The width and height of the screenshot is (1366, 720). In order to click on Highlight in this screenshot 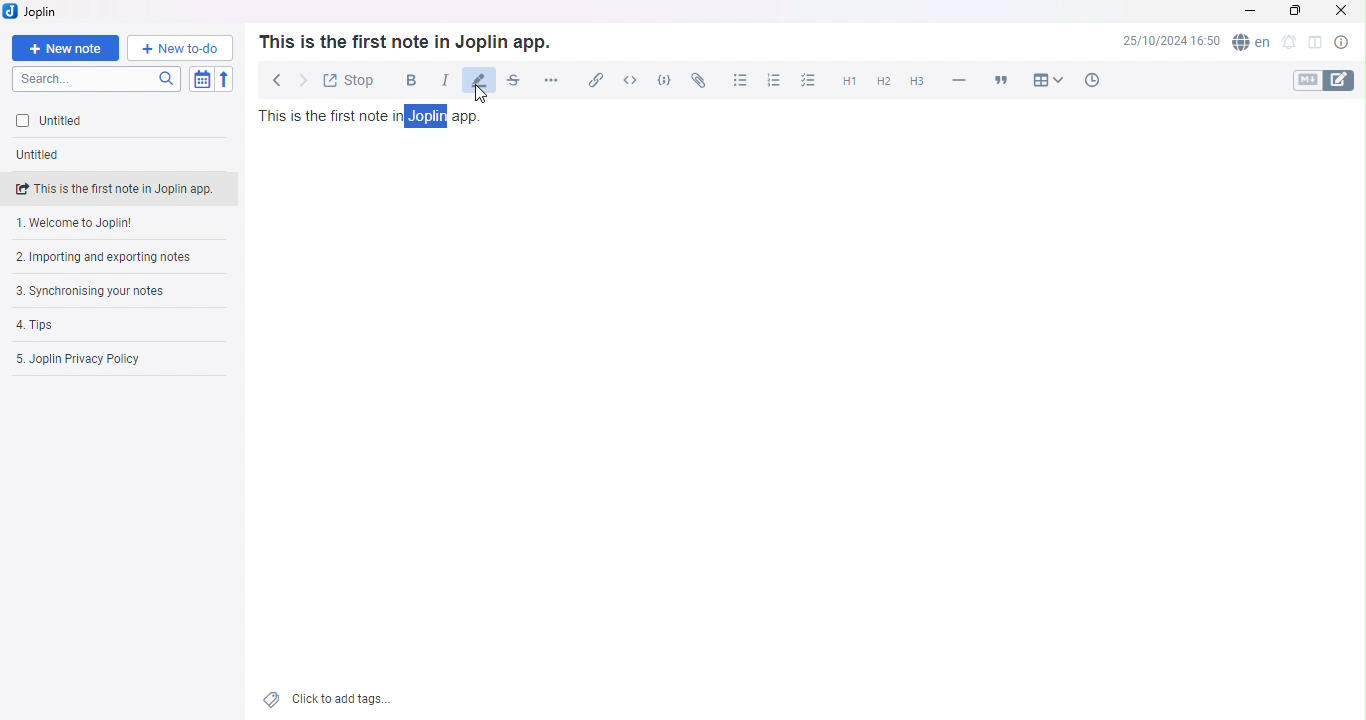, I will do `click(478, 81)`.